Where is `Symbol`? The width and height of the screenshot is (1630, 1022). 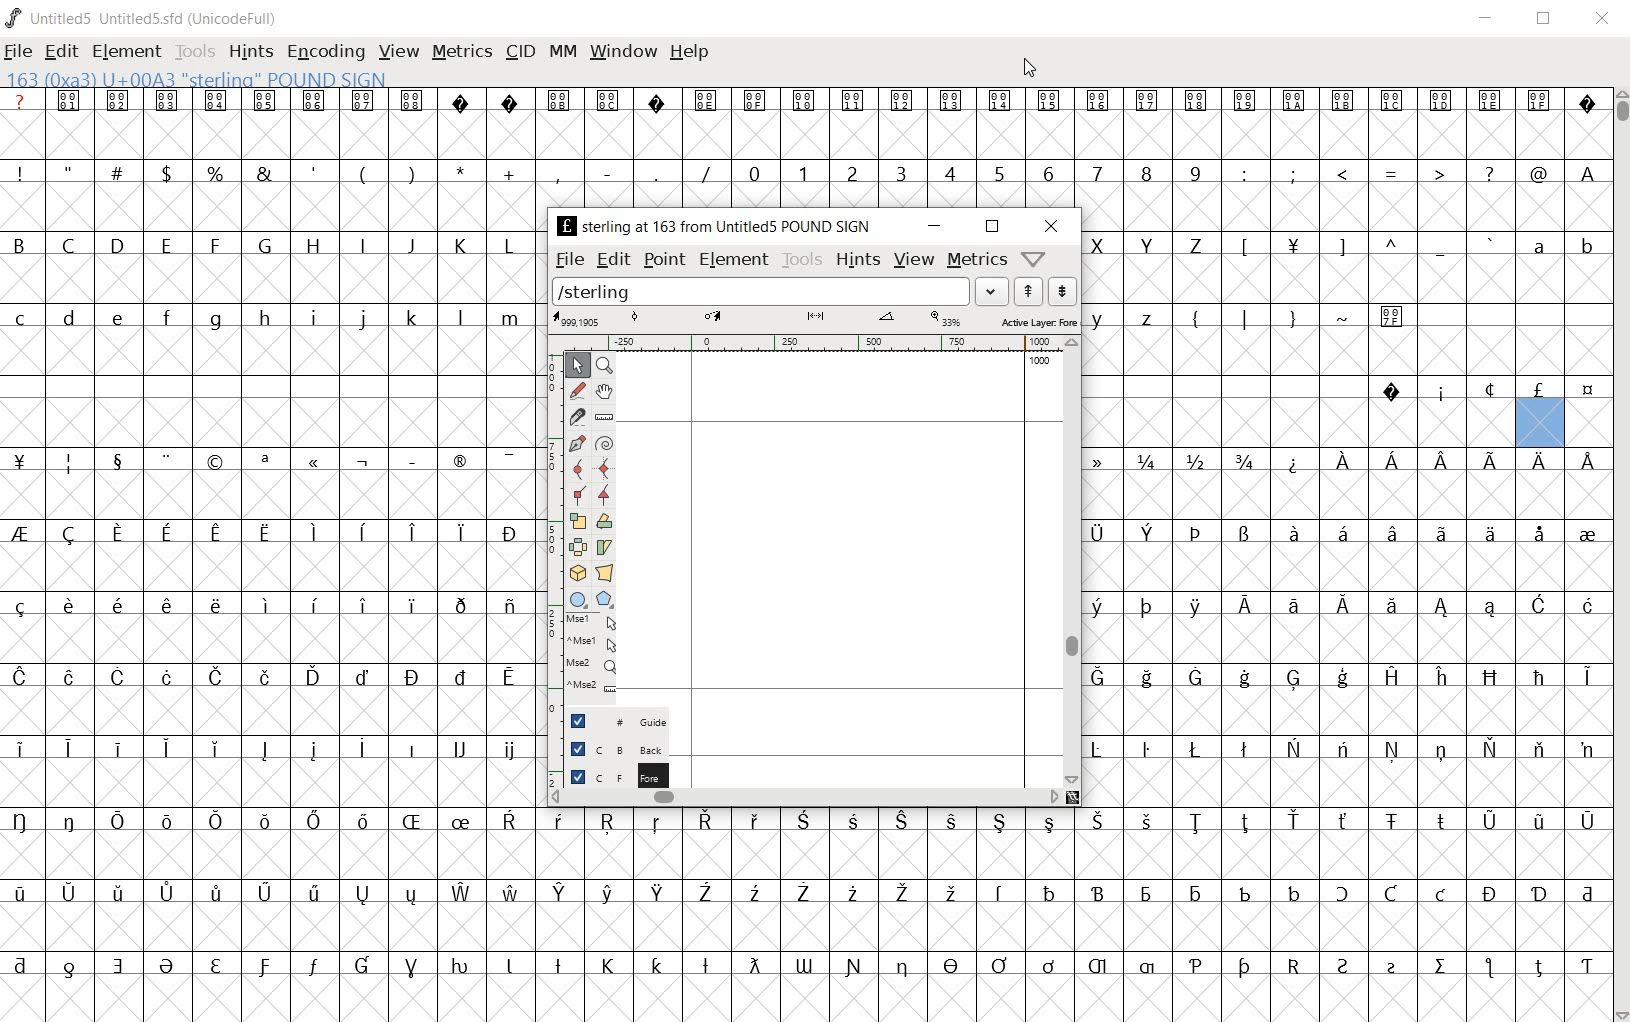 Symbol is located at coordinates (362, 894).